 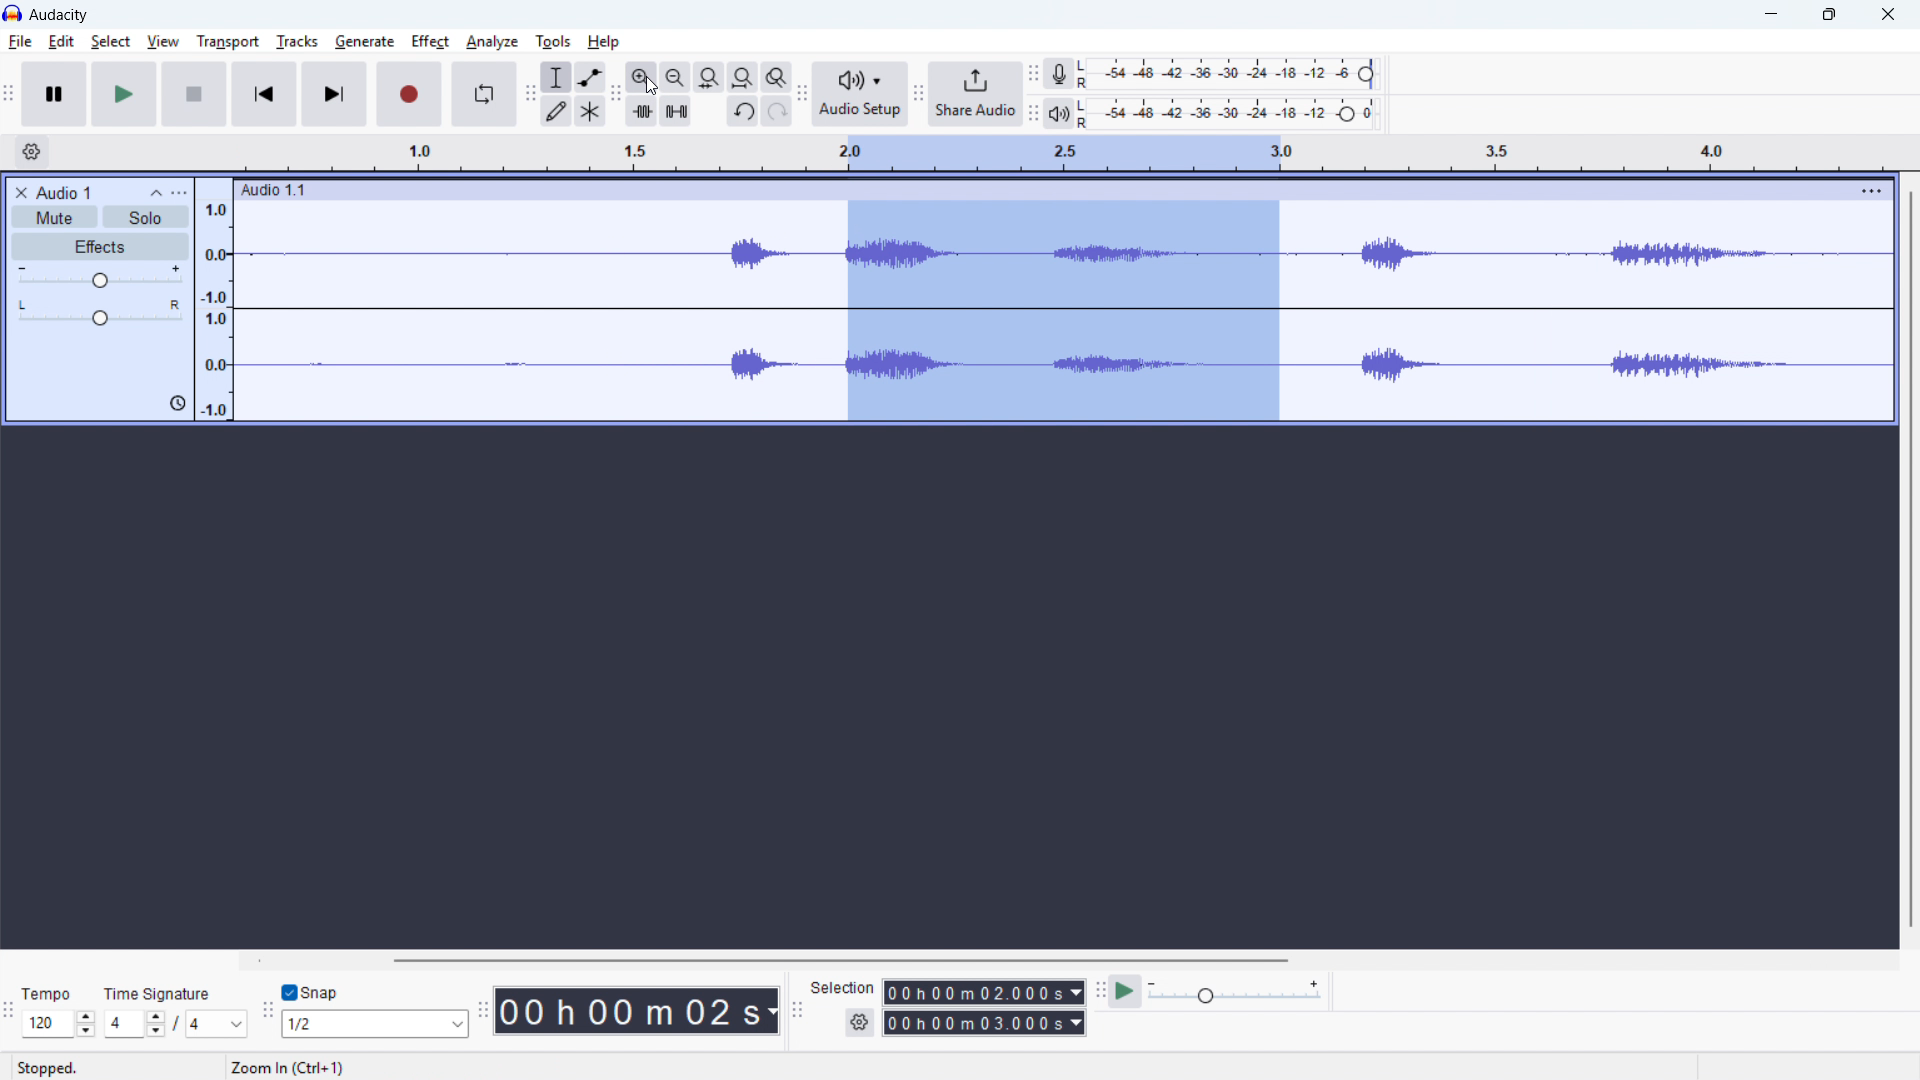 I want to click on Audio selection zoomed in, so click(x=1066, y=316).